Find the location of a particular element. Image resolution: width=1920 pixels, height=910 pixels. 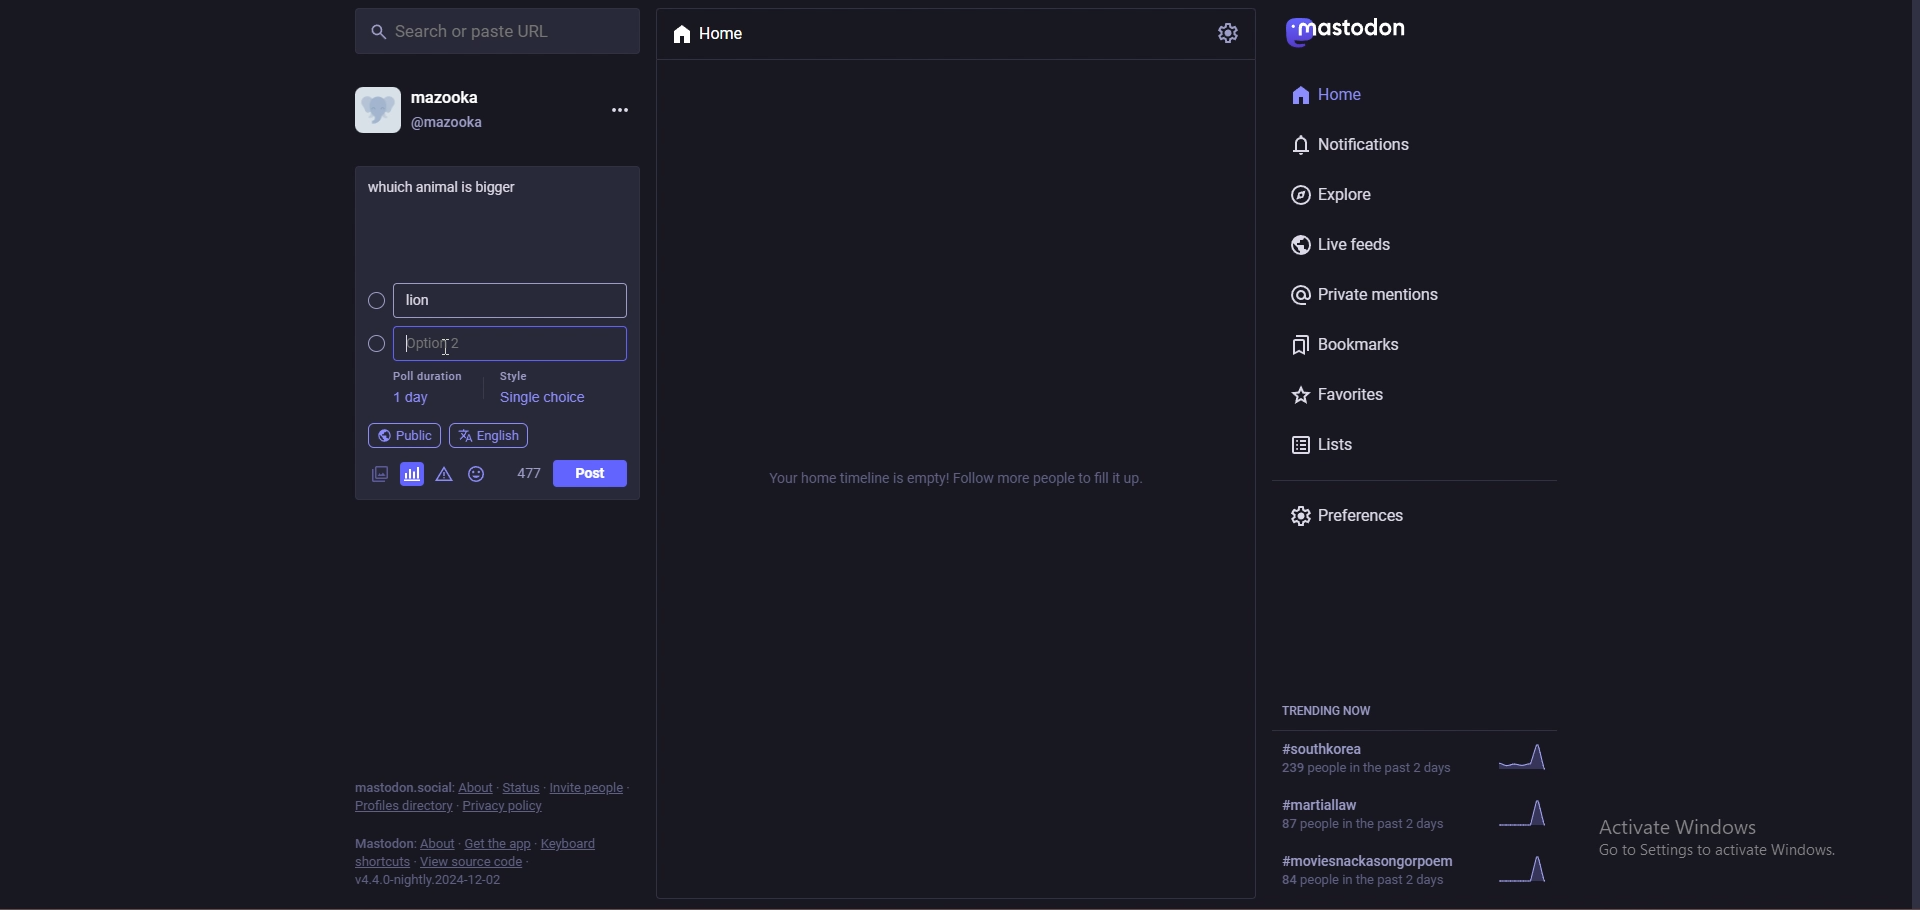

@mazooka is located at coordinates (454, 122).